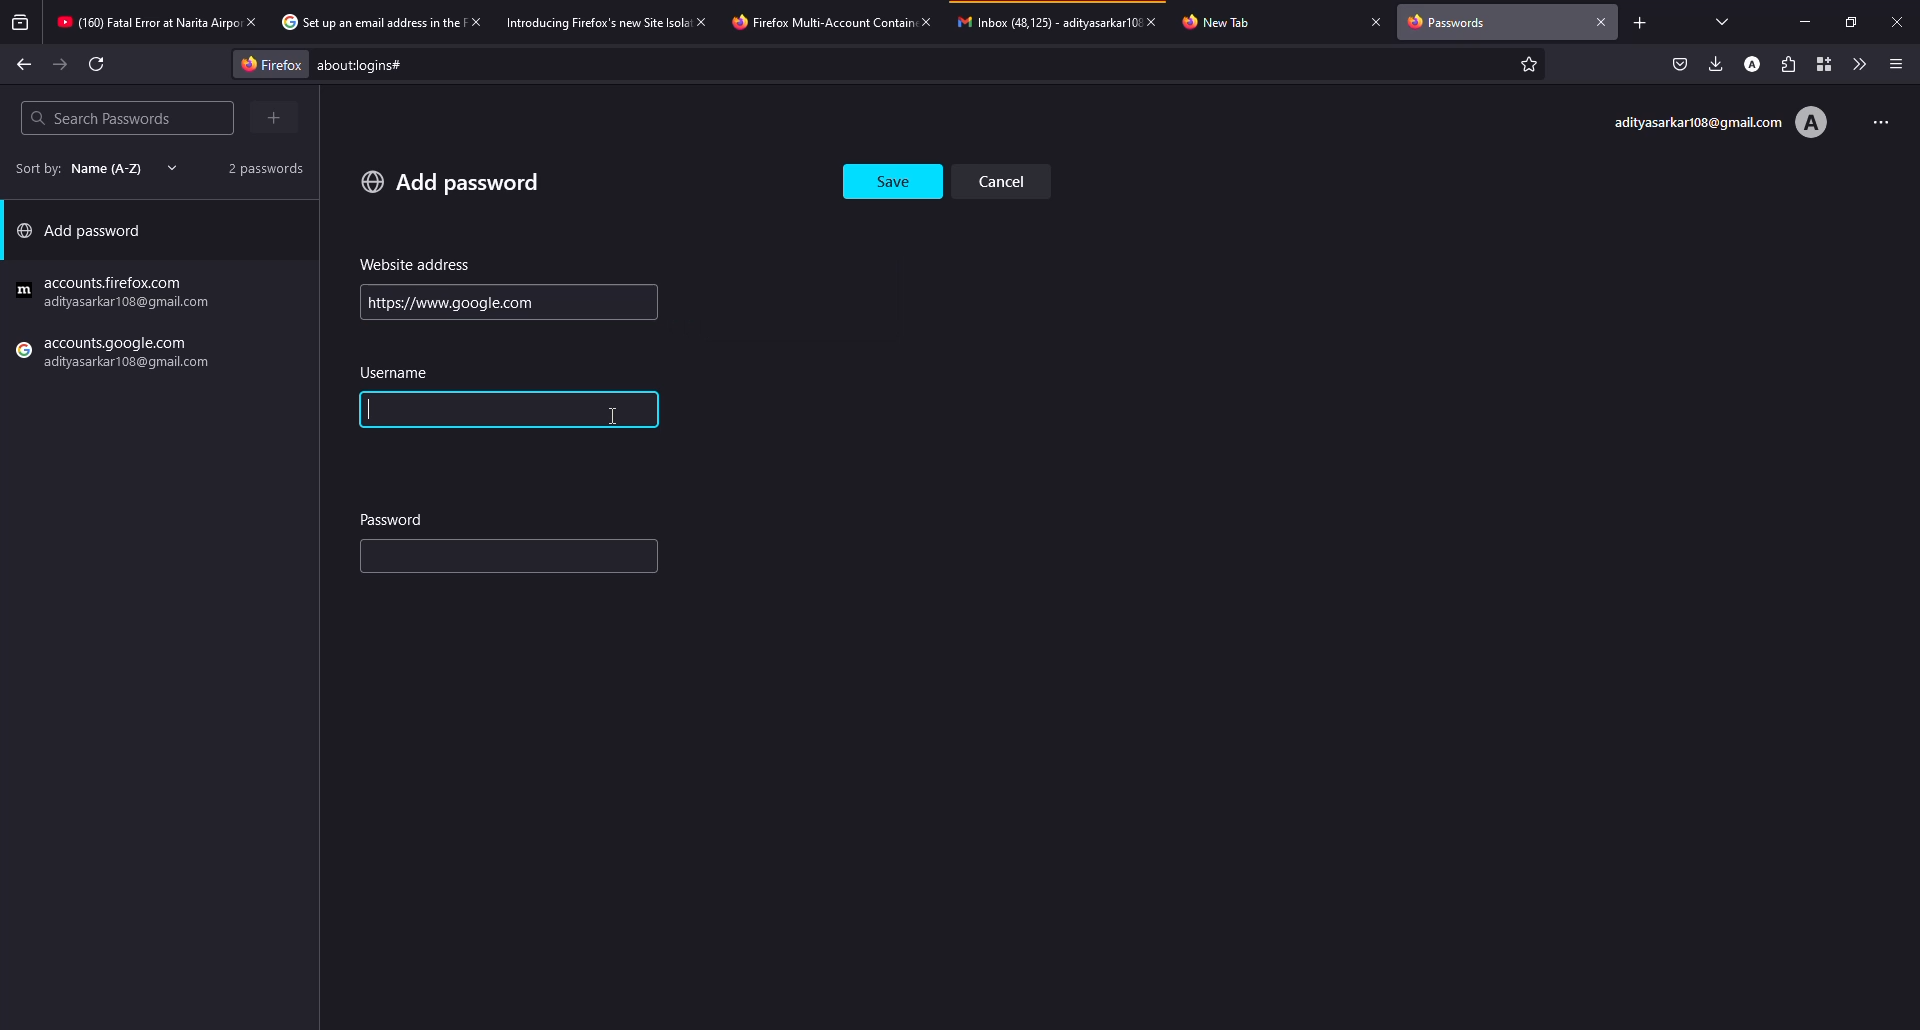  What do you see at coordinates (1227, 21) in the screenshot?
I see `tab` at bounding box center [1227, 21].